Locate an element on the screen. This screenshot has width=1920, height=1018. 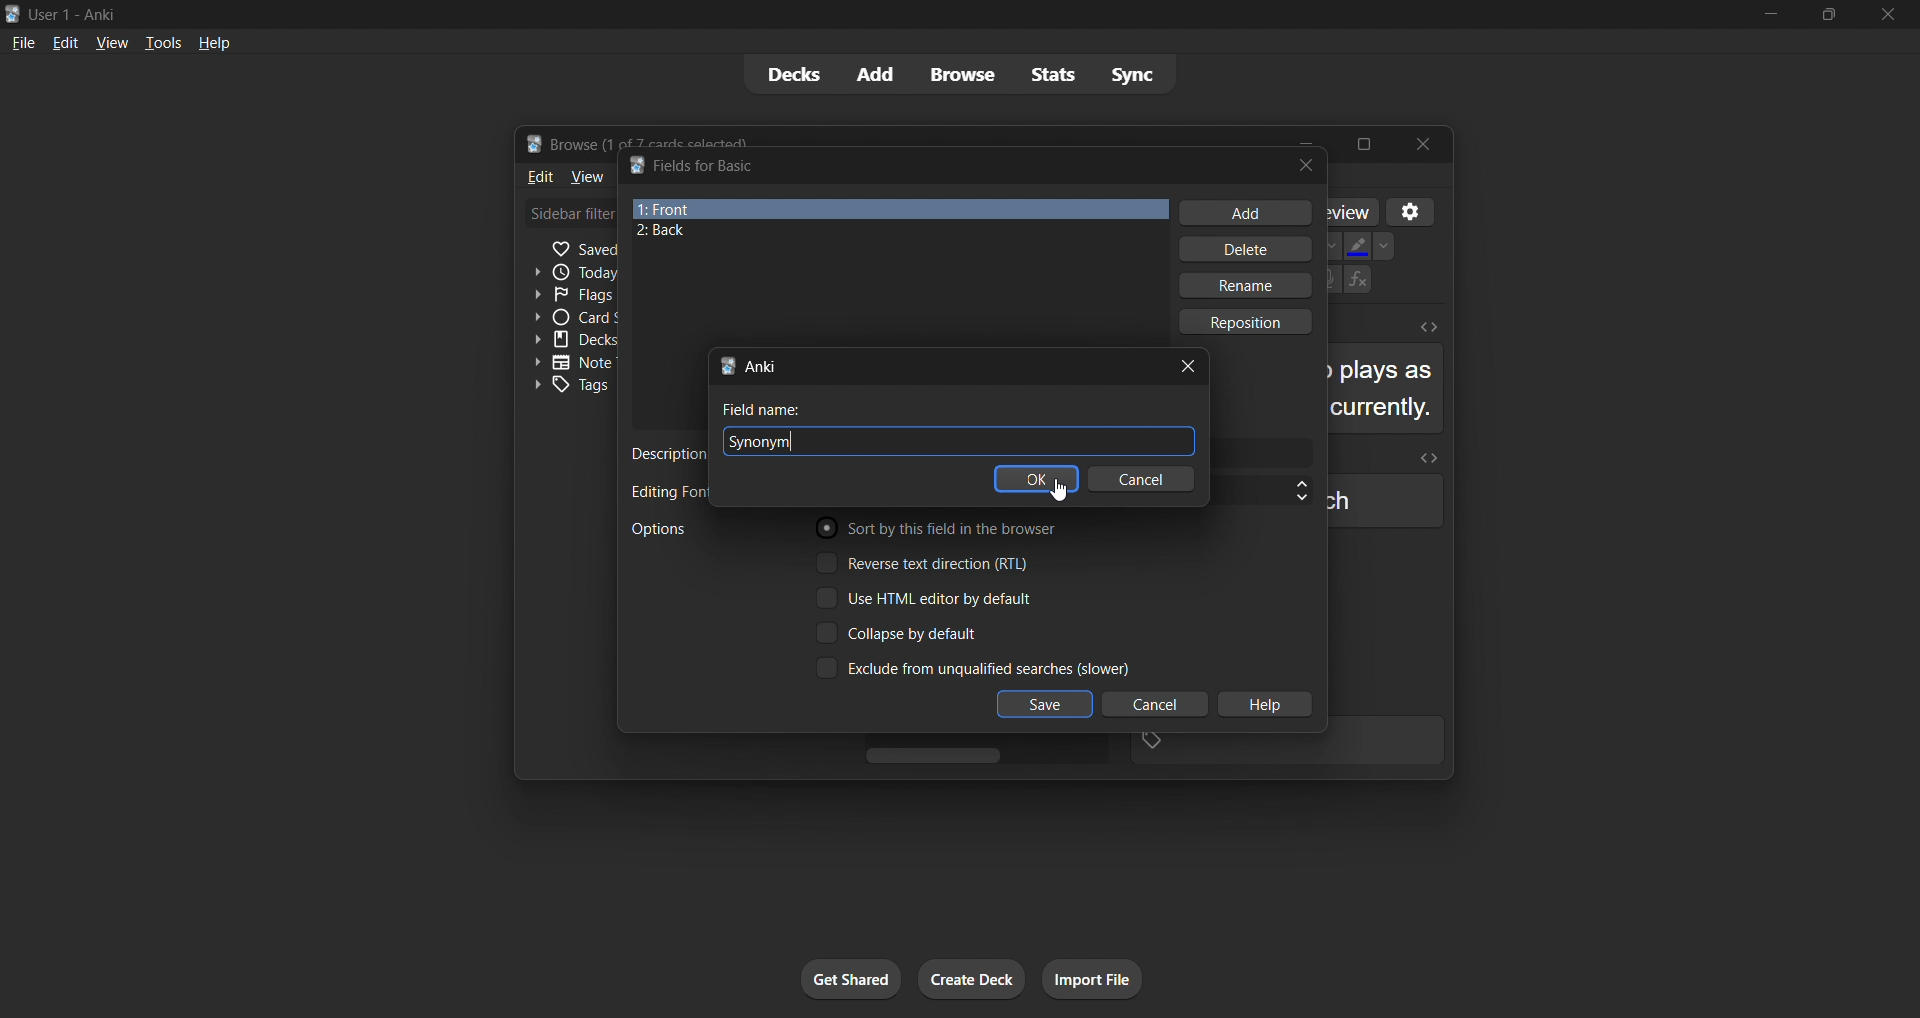
tools is located at coordinates (162, 43).